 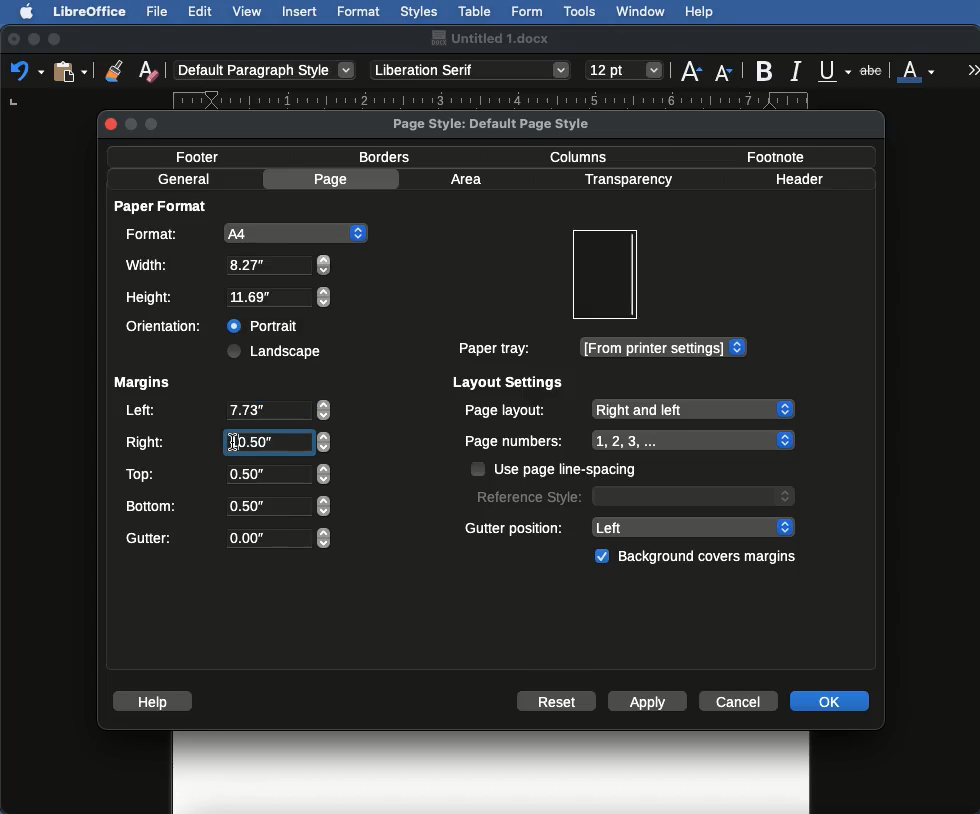 What do you see at coordinates (33, 39) in the screenshot?
I see `Minimize` at bounding box center [33, 39].